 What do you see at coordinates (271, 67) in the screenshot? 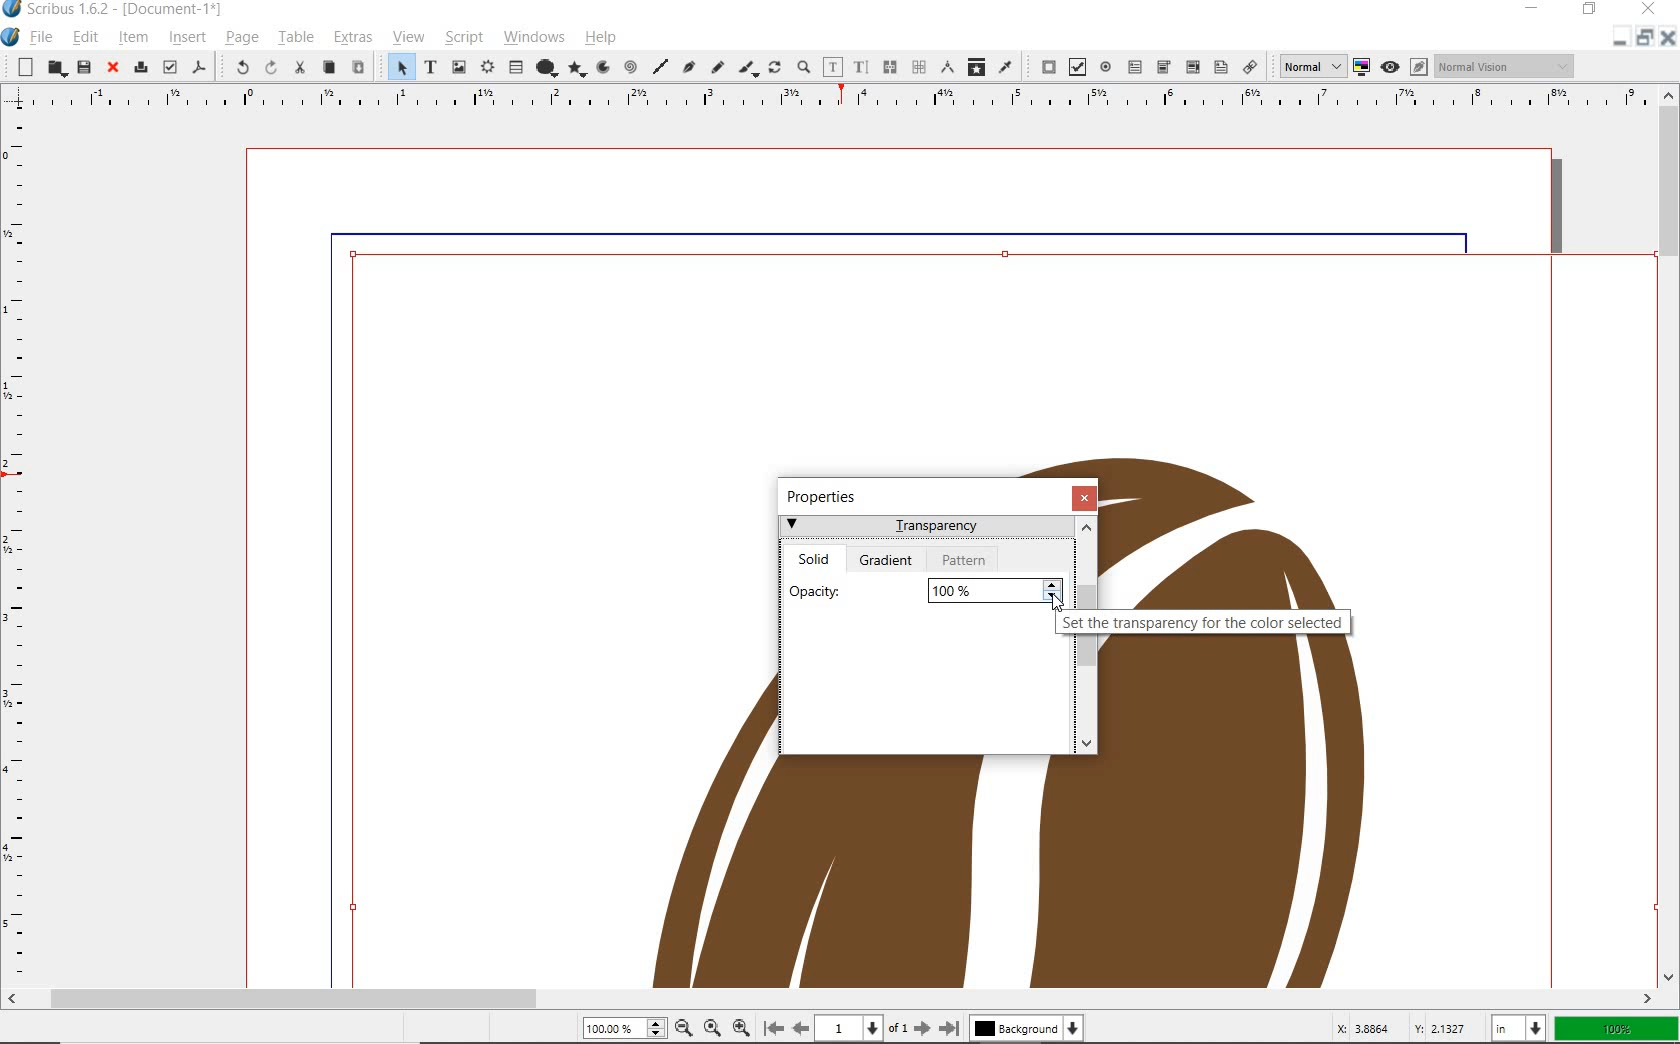
I see `redo` at bounding box center [271, 67].